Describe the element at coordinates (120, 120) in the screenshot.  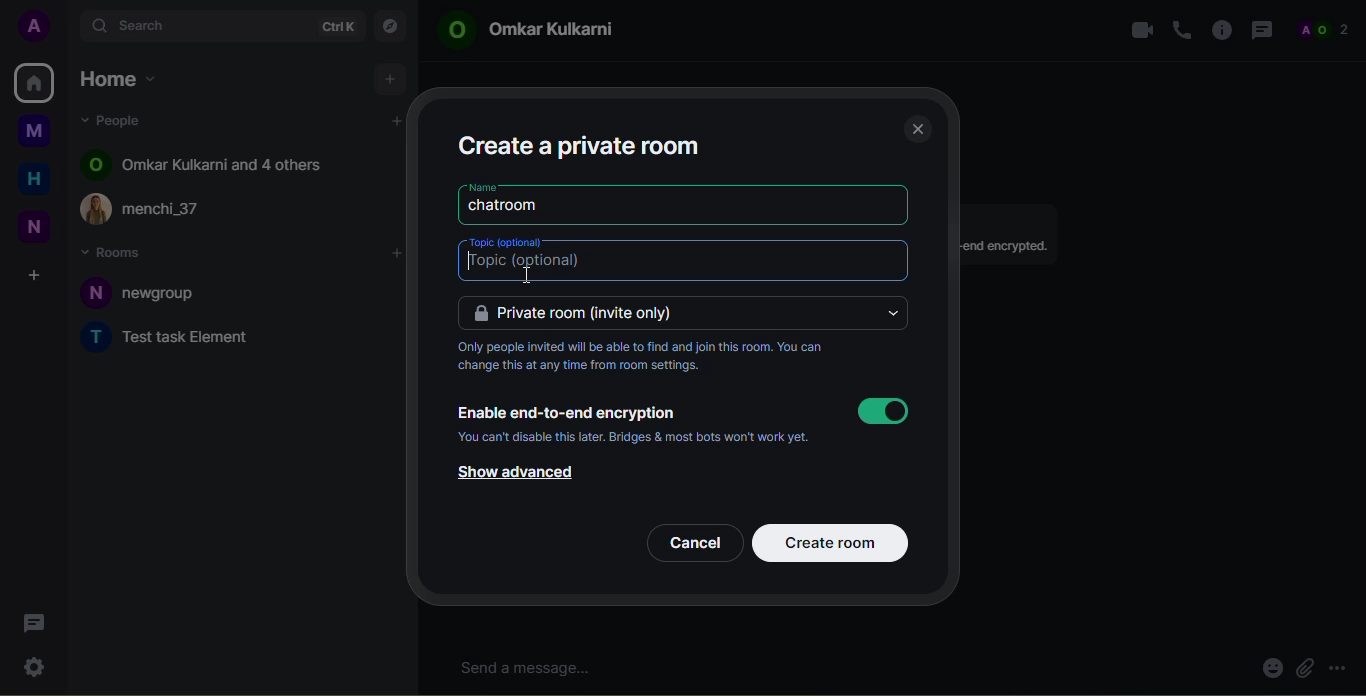
I see `people` at that location.